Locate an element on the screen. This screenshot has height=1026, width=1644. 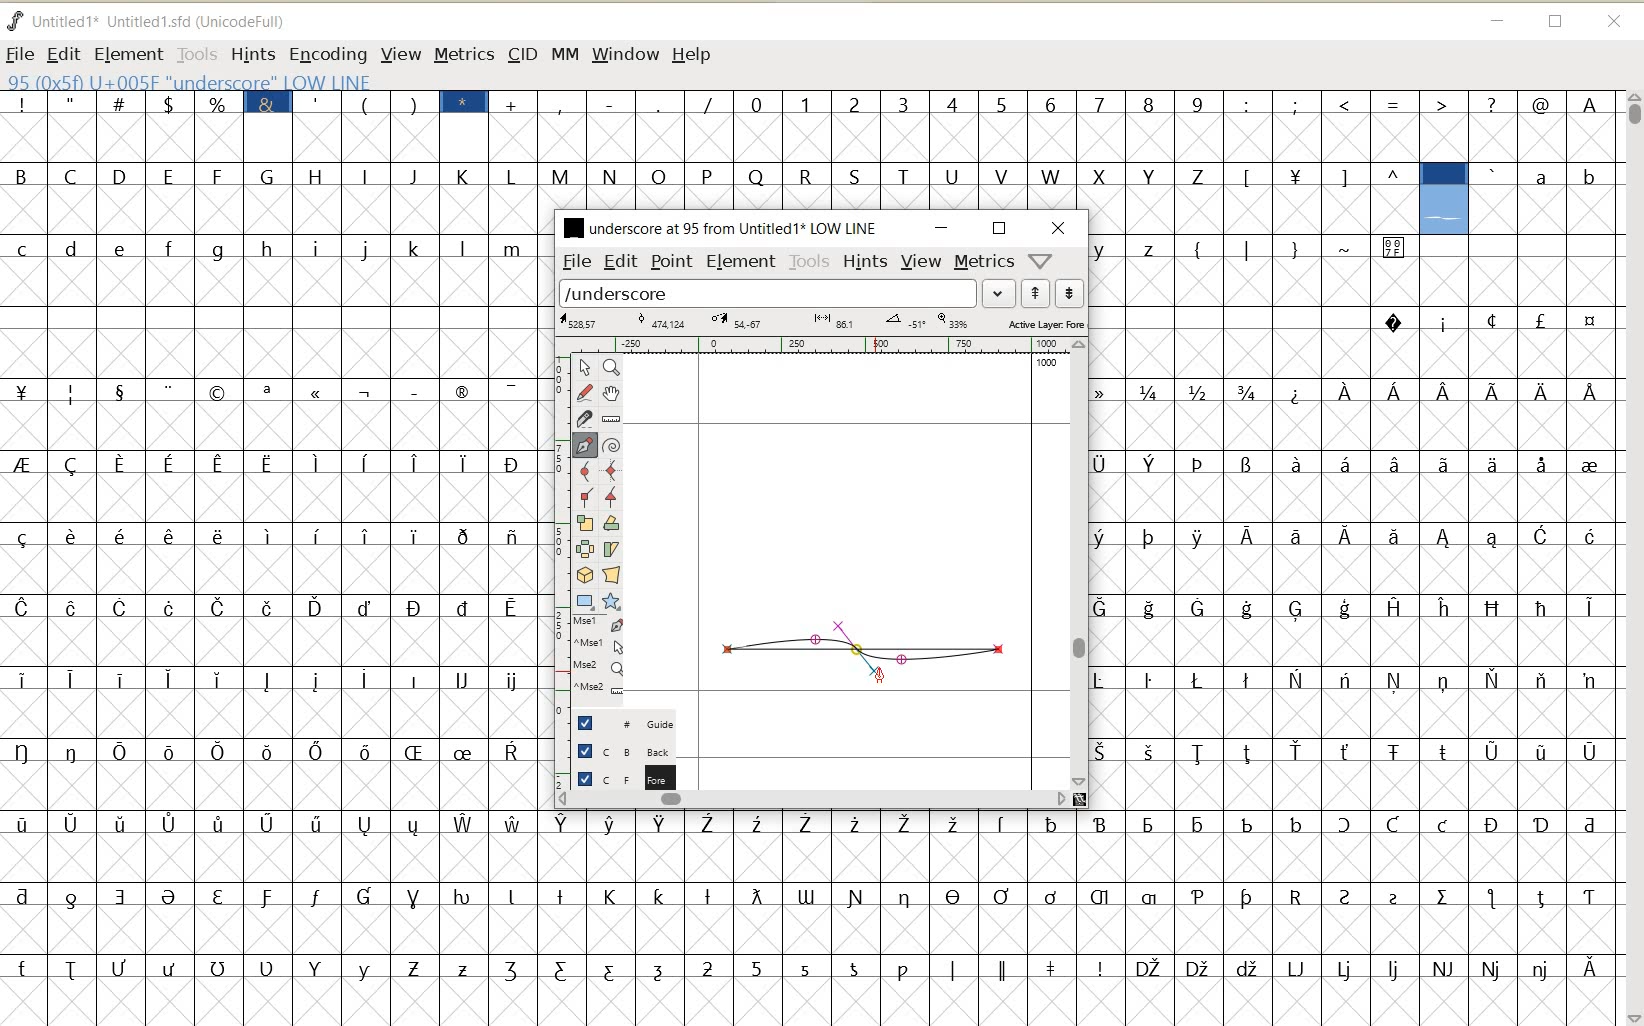
draw a freehand curve is located at coordinates (586, 392).